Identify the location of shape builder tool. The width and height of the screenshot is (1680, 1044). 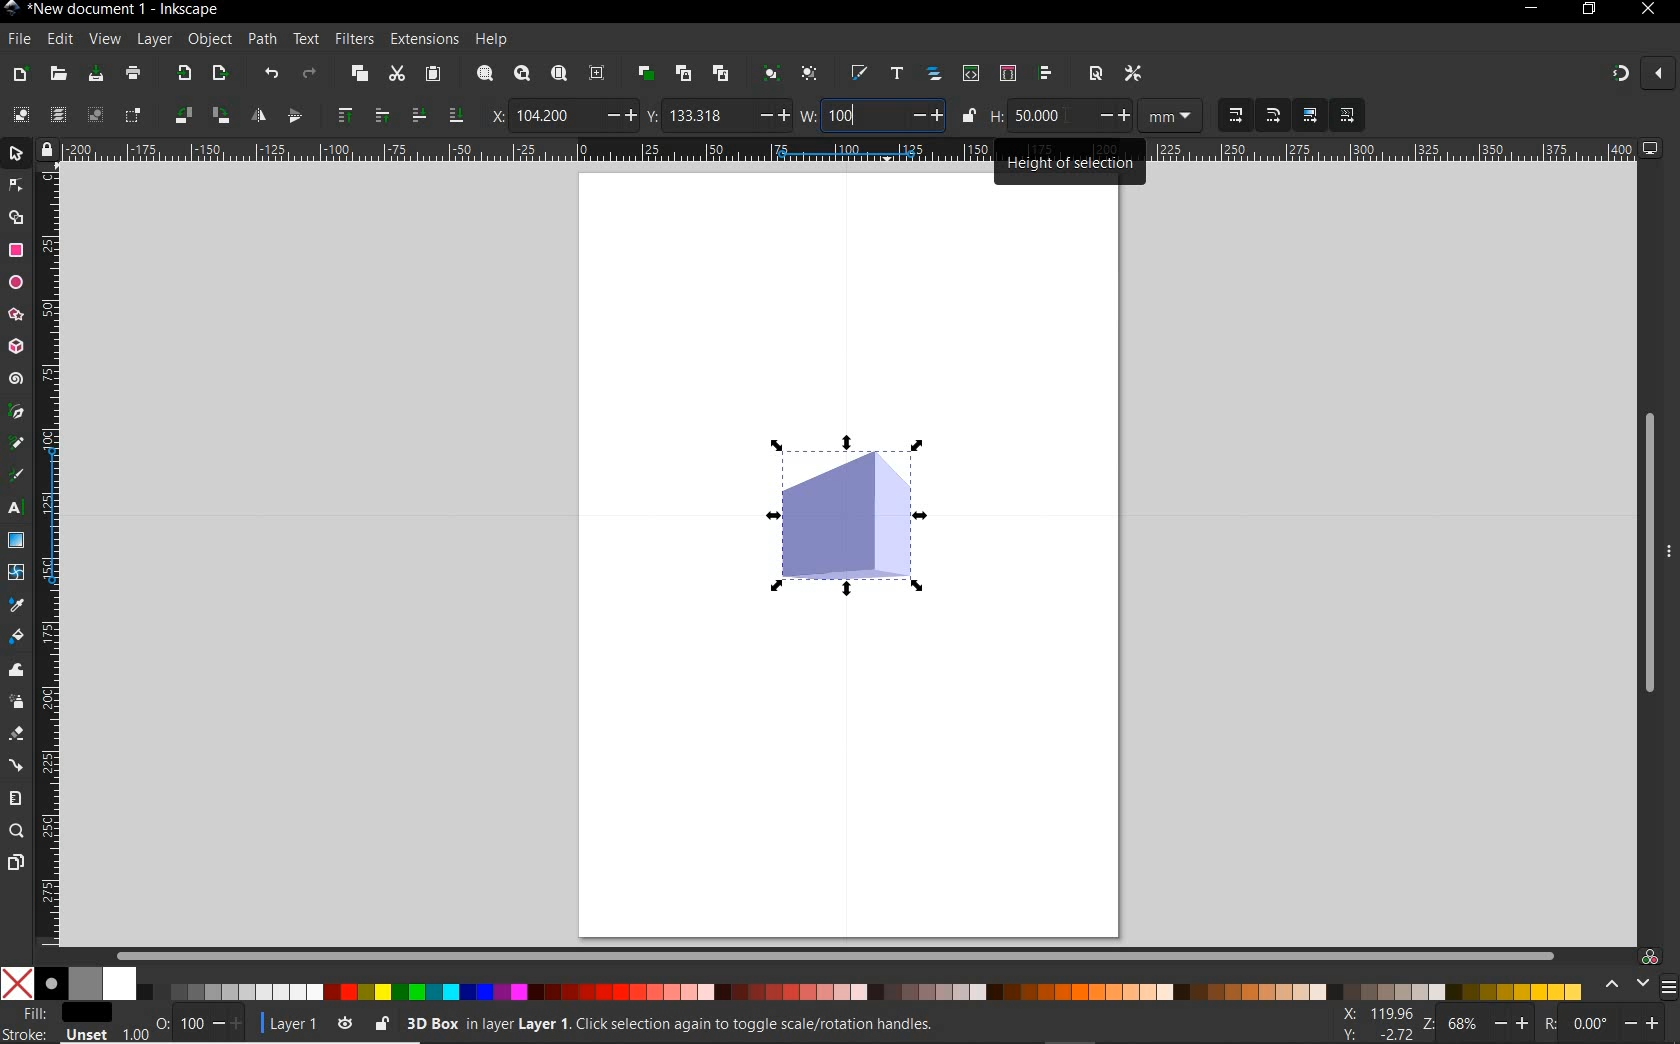
(19, 218).